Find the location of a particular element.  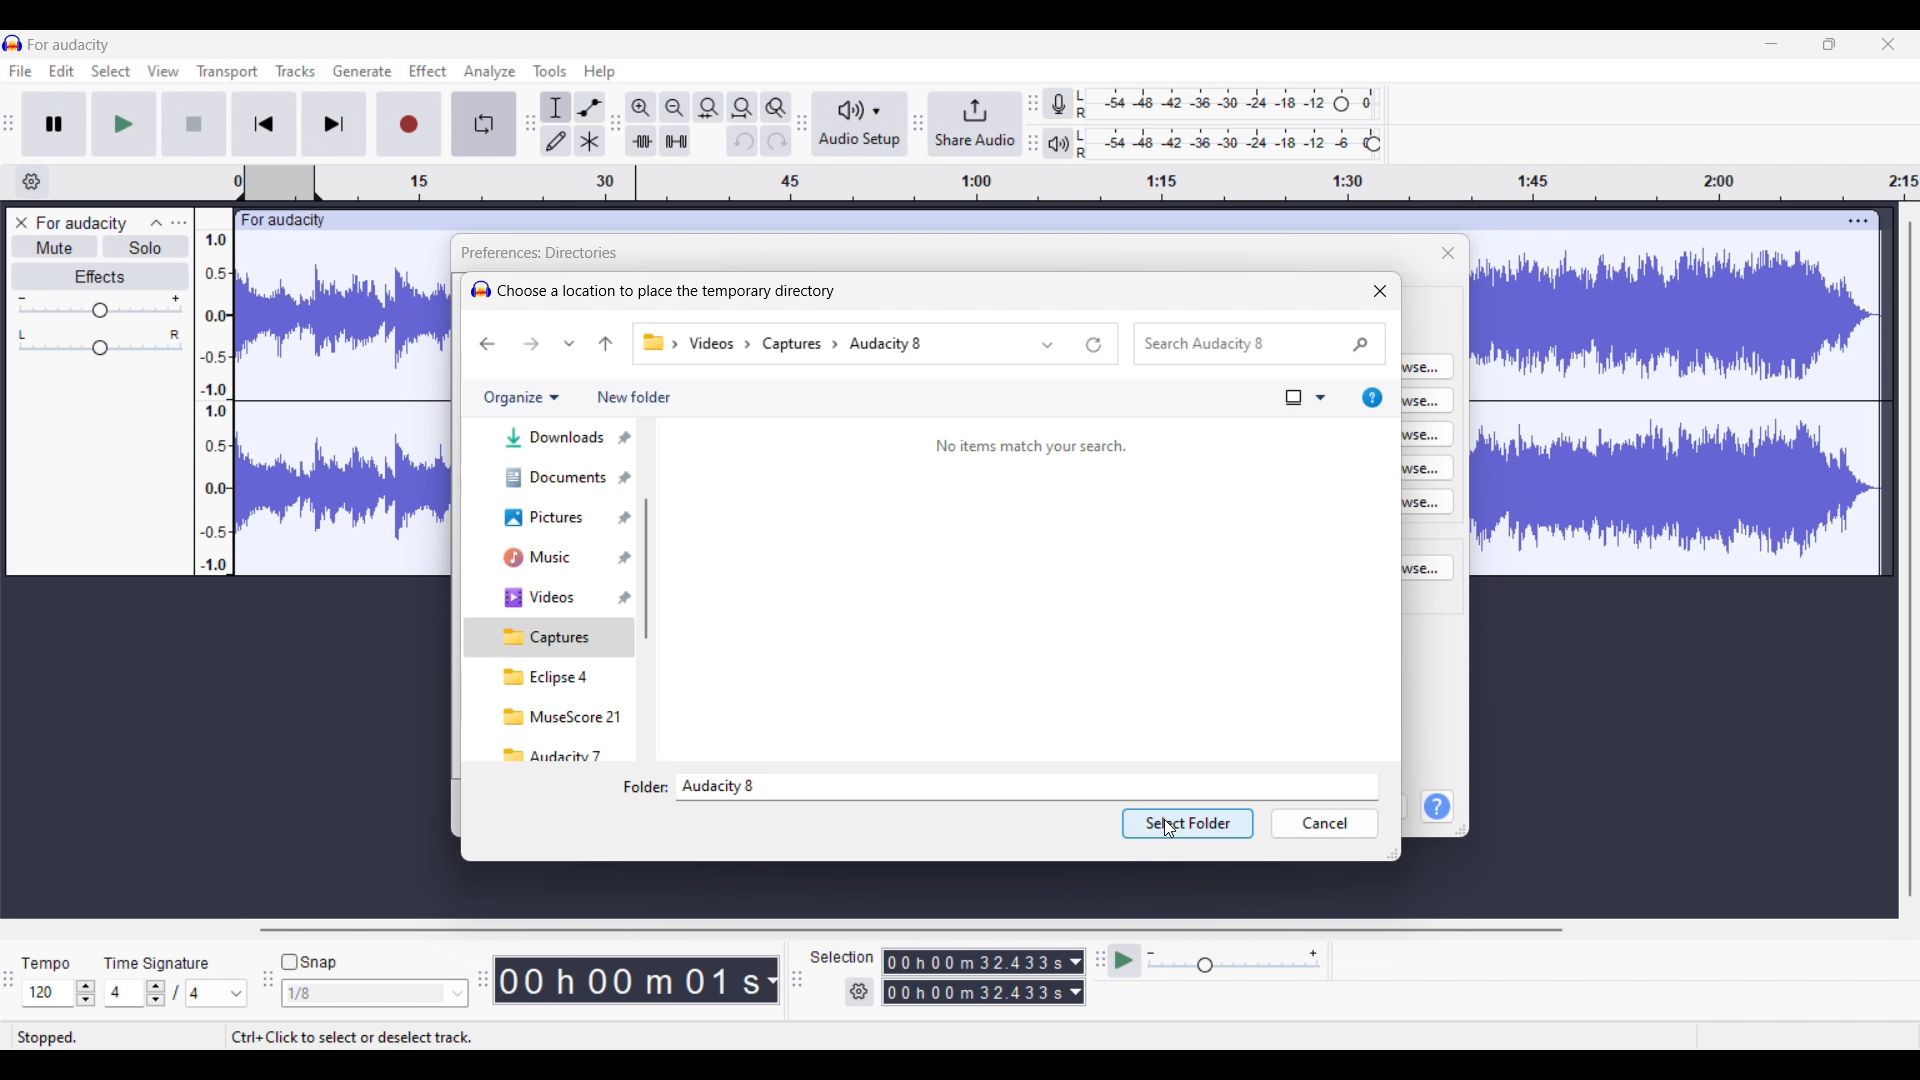

Timeline options is located at coordinates (32, 182).